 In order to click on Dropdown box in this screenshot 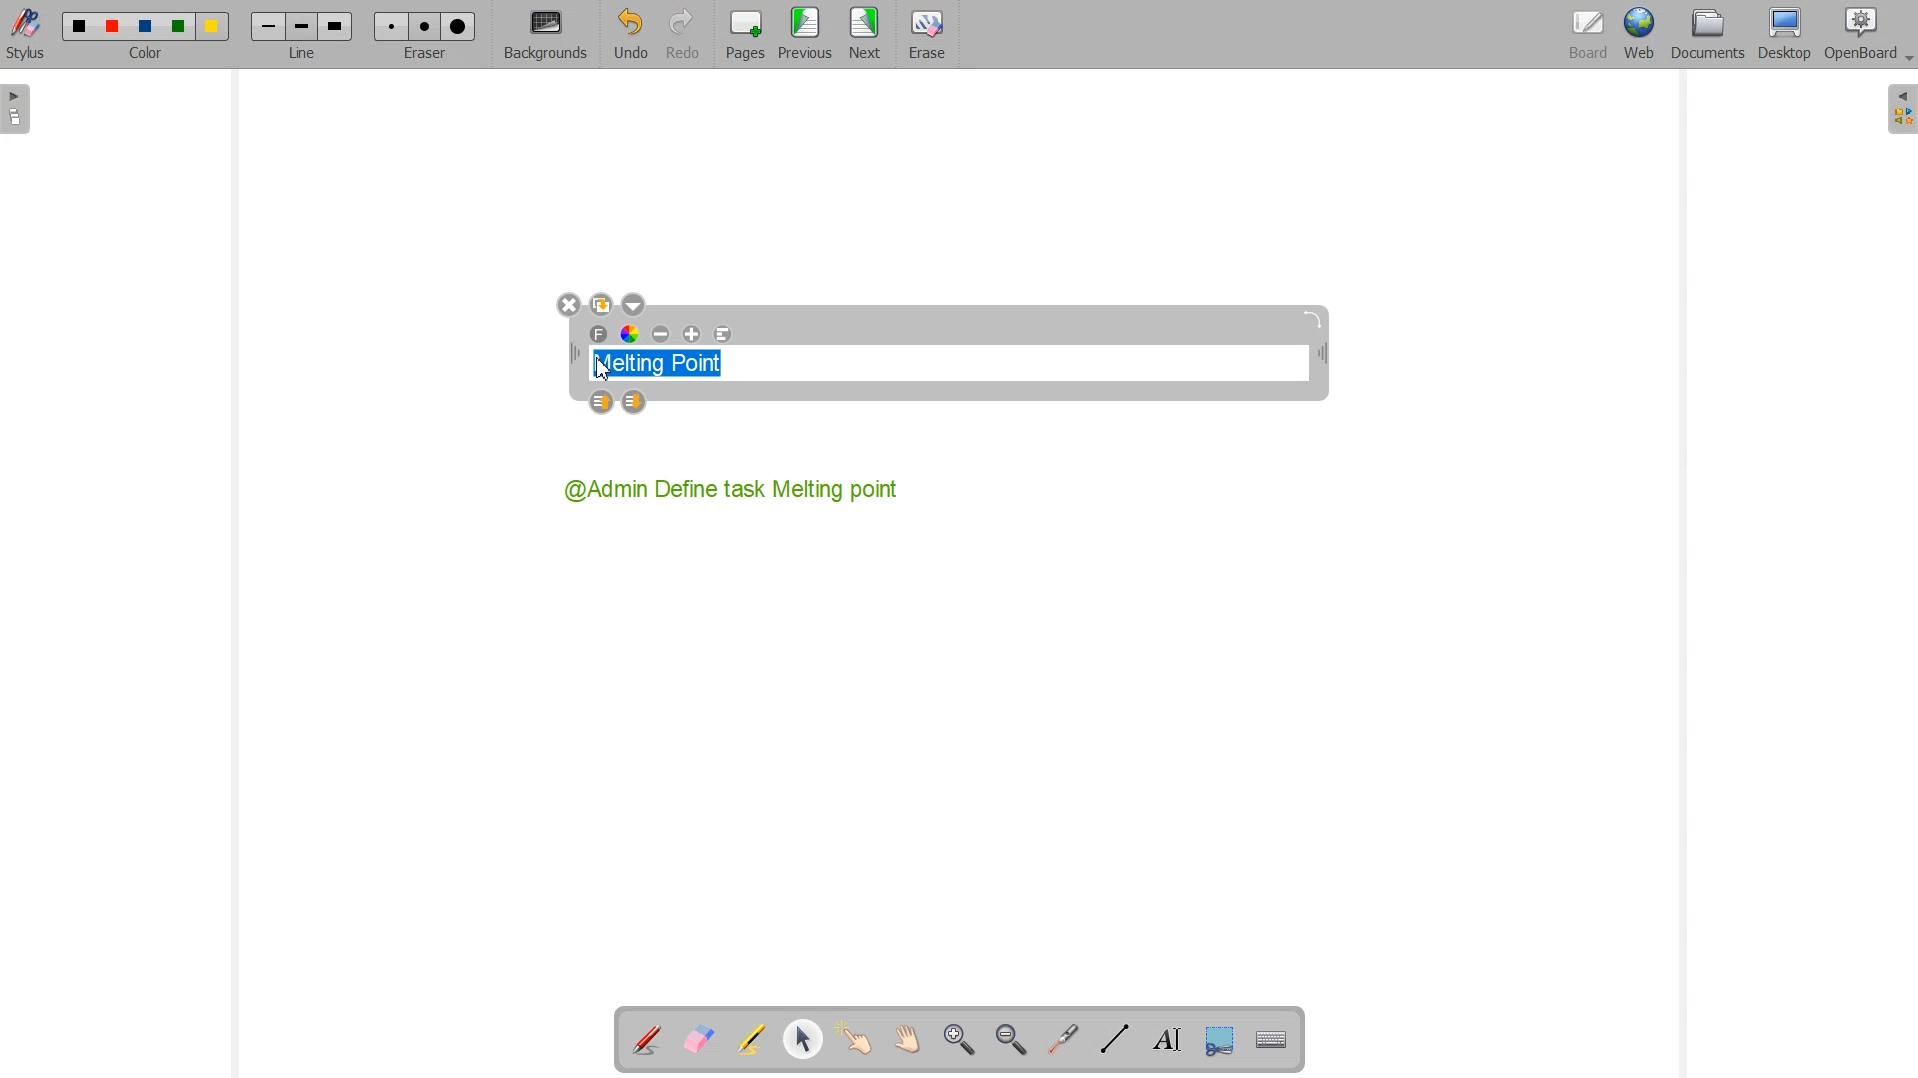, I will do `click(1906, 61)`.